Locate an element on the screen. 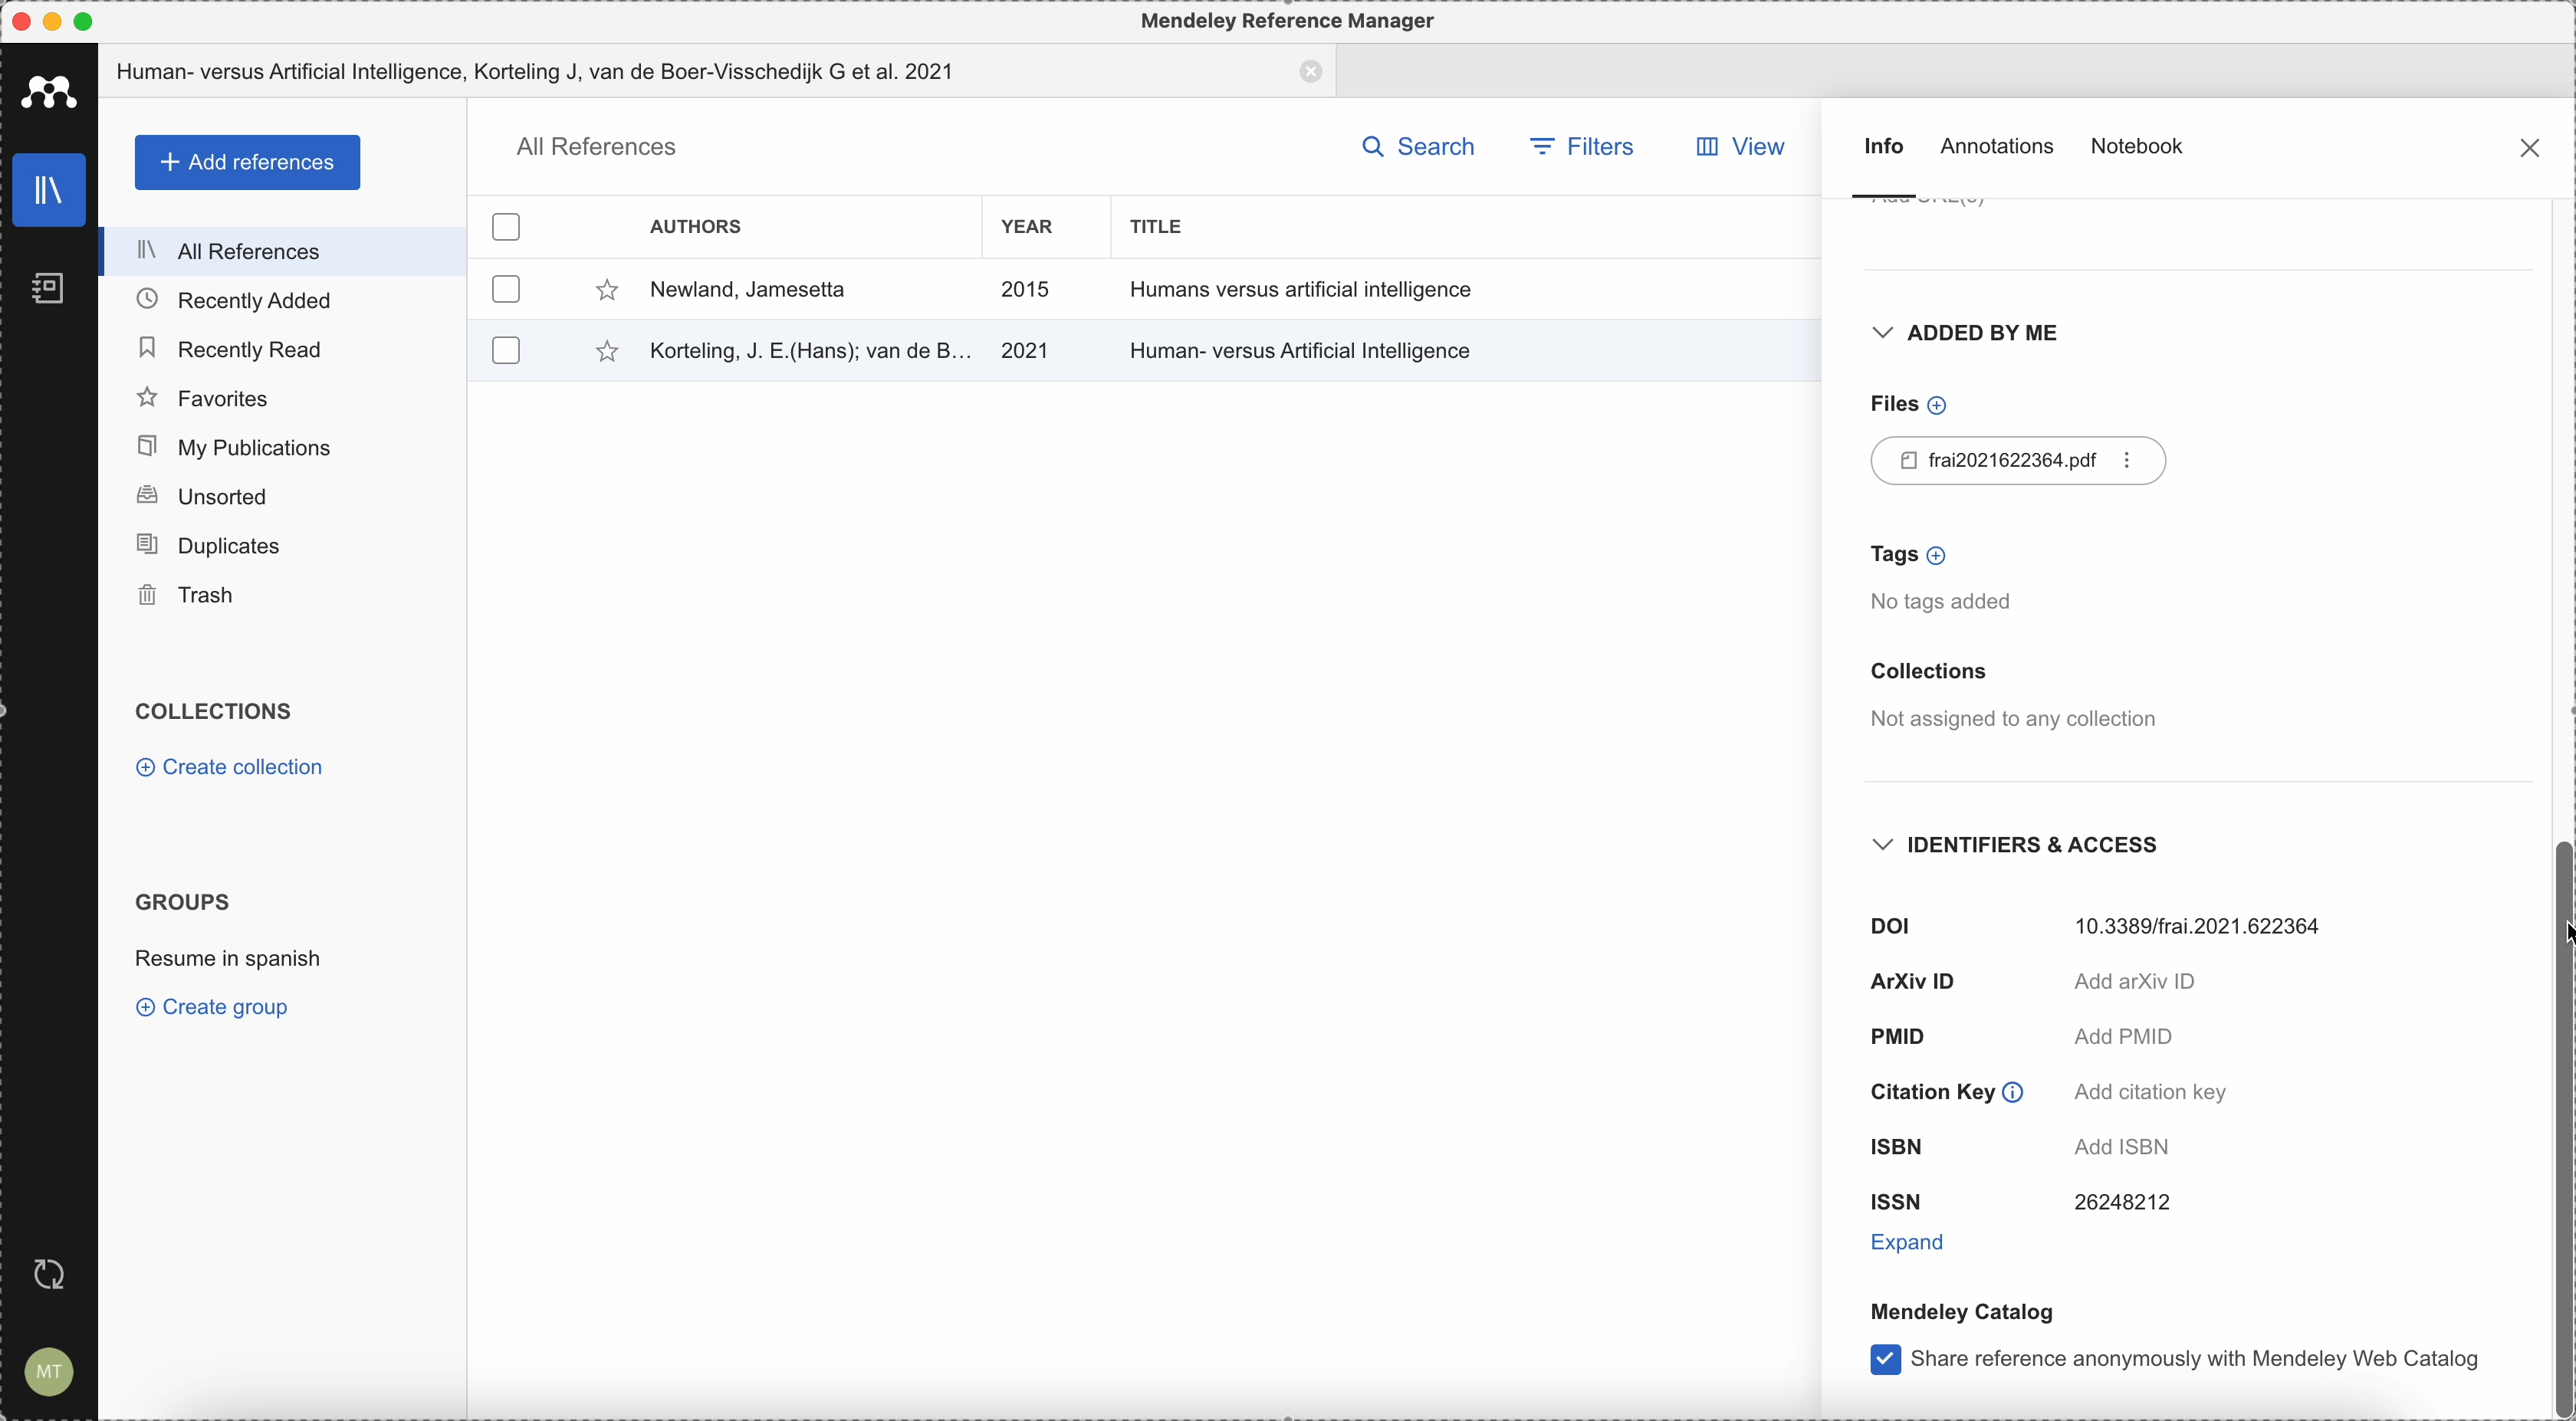 Image resolution: width=2576 pixels, height=1421 pixels. notebooks is located at coordinates (39, 280).